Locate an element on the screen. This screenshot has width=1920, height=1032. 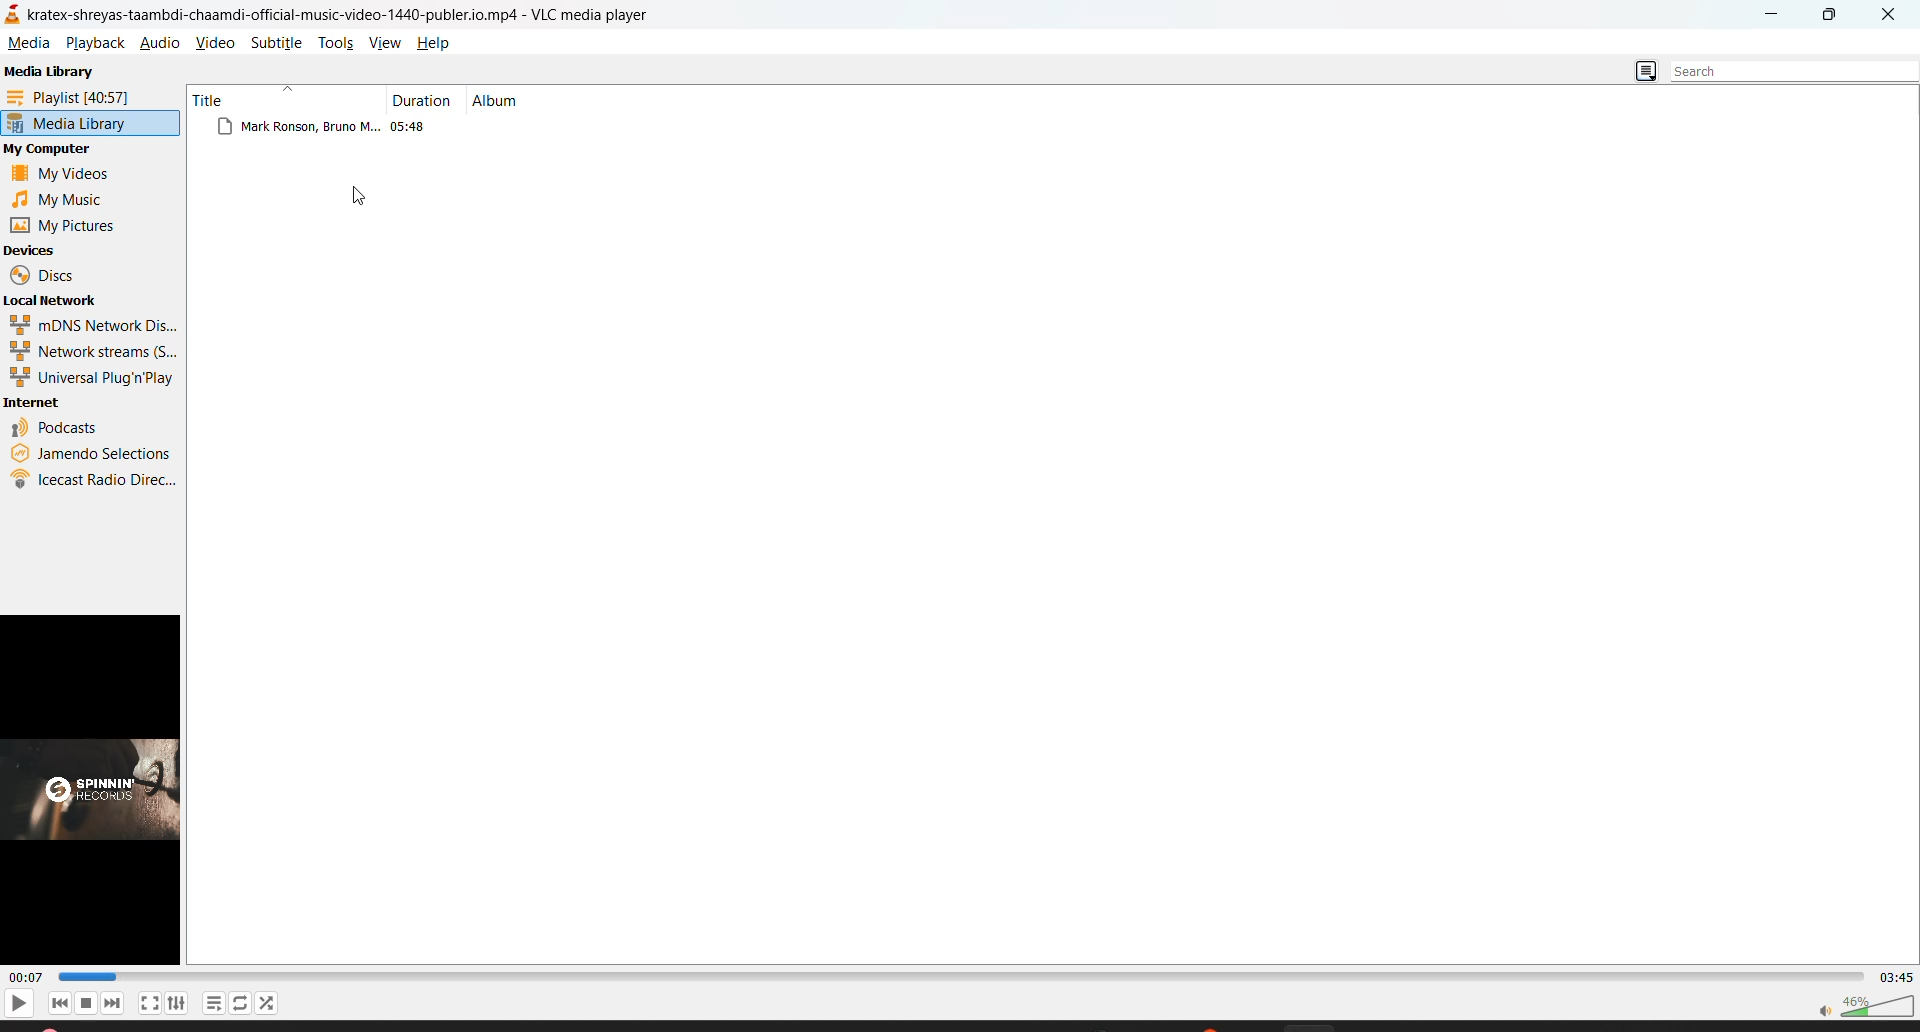
close is located at coordinates (1885, 16).